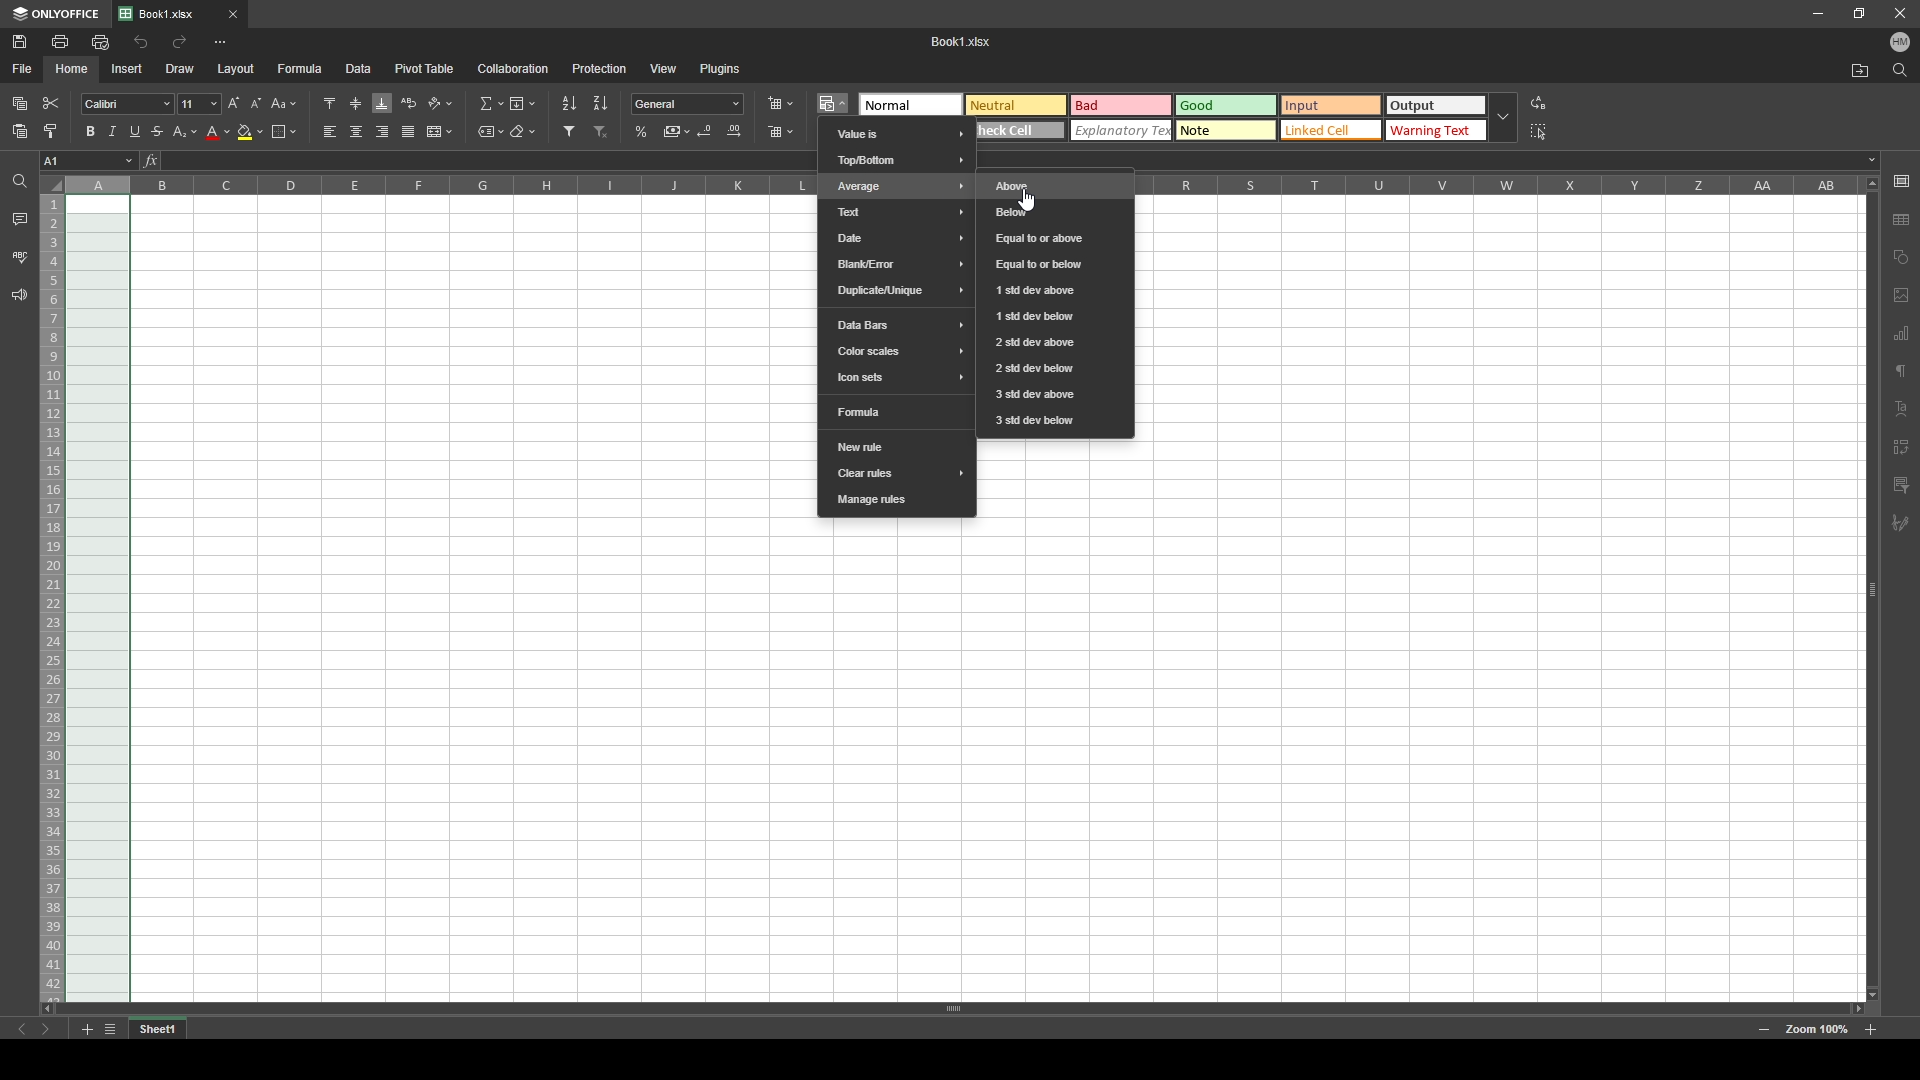 The height and width of the screenshot is (1080, 1920). What do you see at coordinates (409, 132) in the screenshot?
I see `justified` at bounding box center [409, 132].